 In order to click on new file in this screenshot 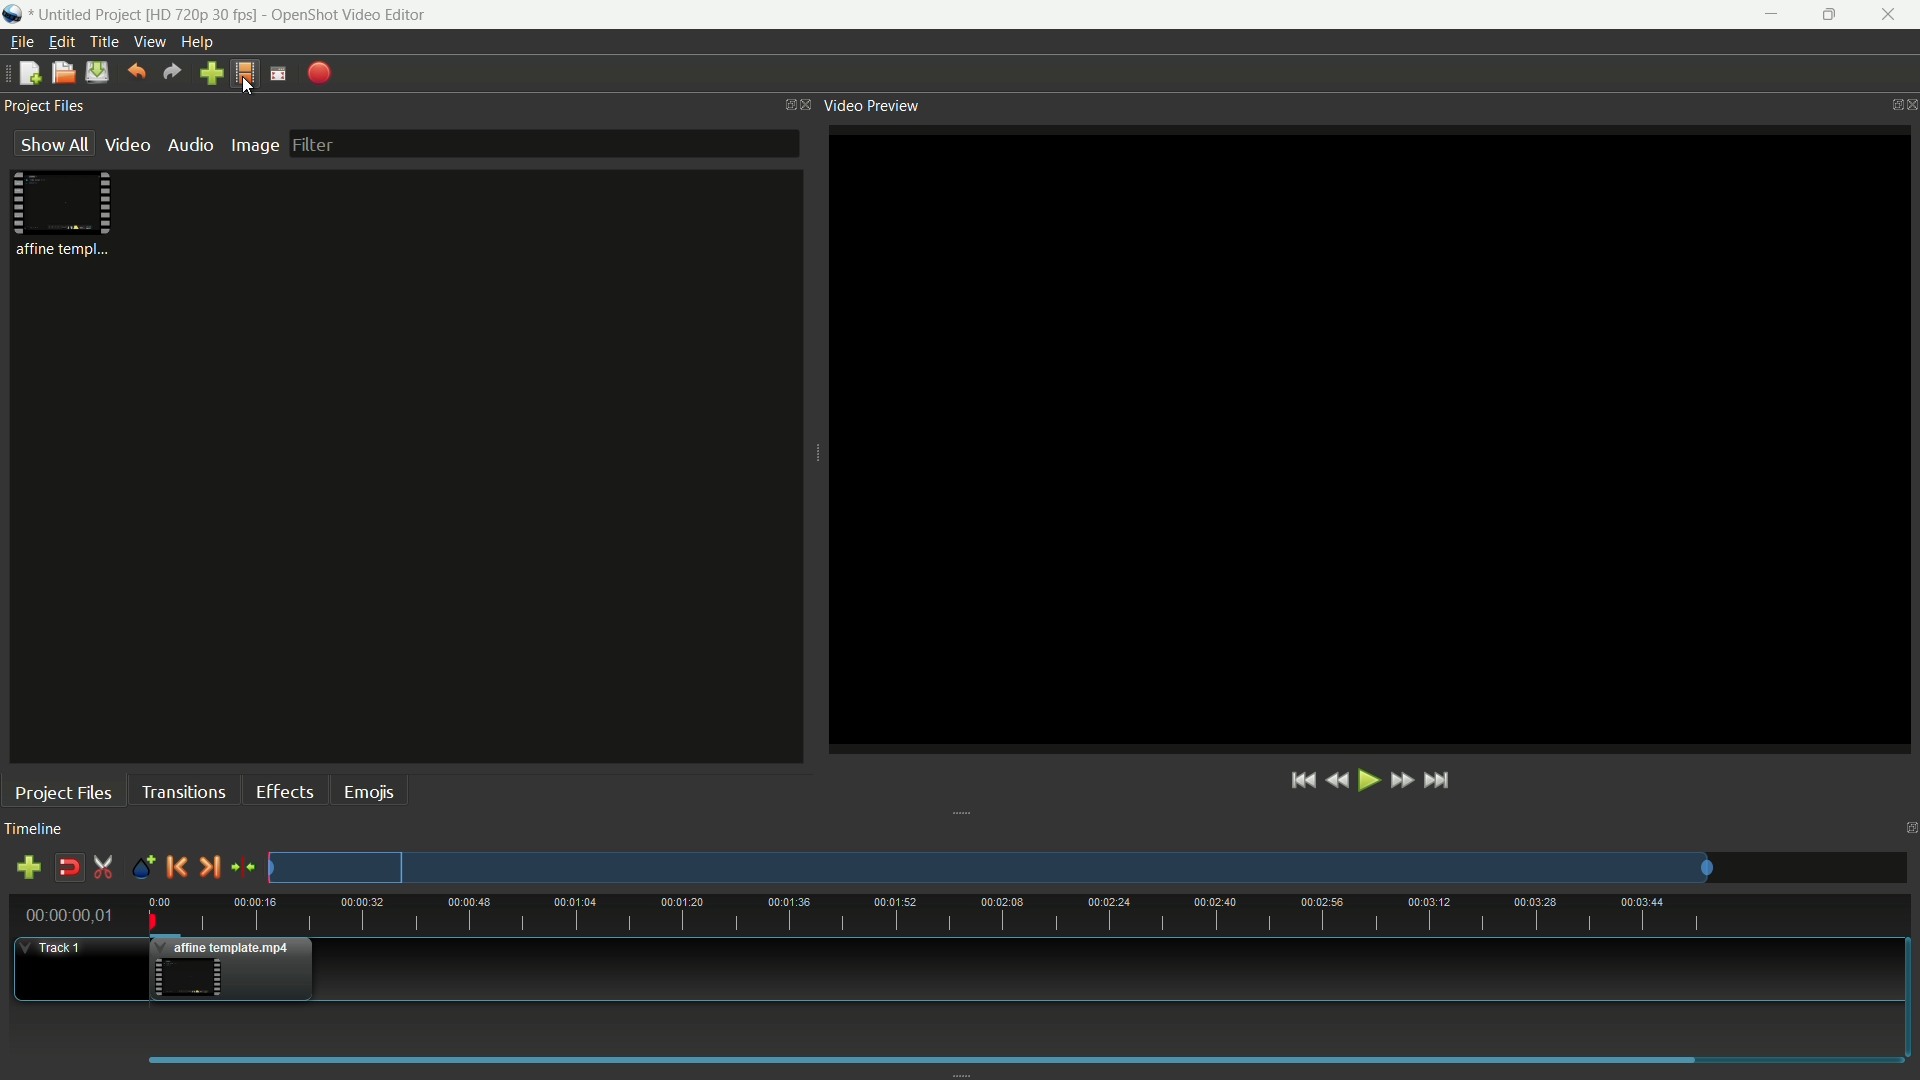, I will do `click(29, 74)`.